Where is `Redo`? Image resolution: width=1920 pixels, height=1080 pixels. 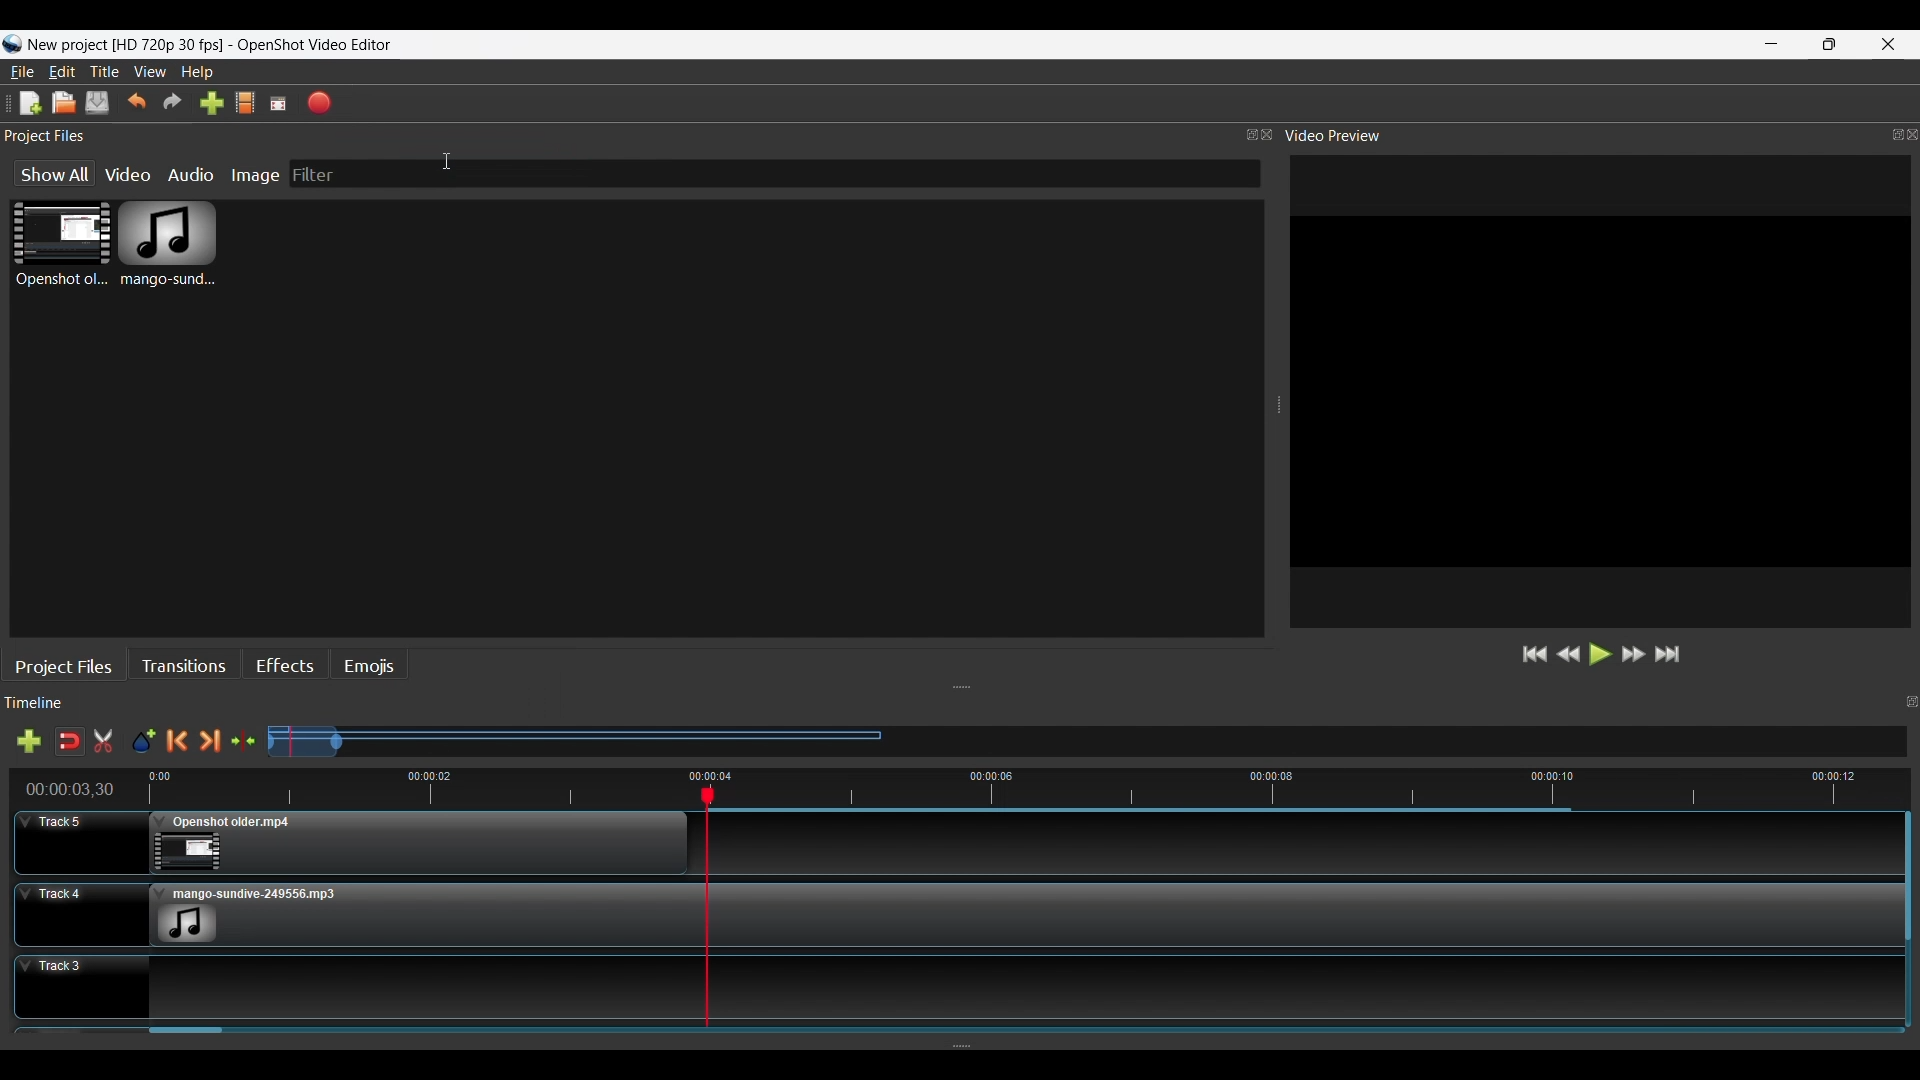
Redo is located at coordinates (174, 102).